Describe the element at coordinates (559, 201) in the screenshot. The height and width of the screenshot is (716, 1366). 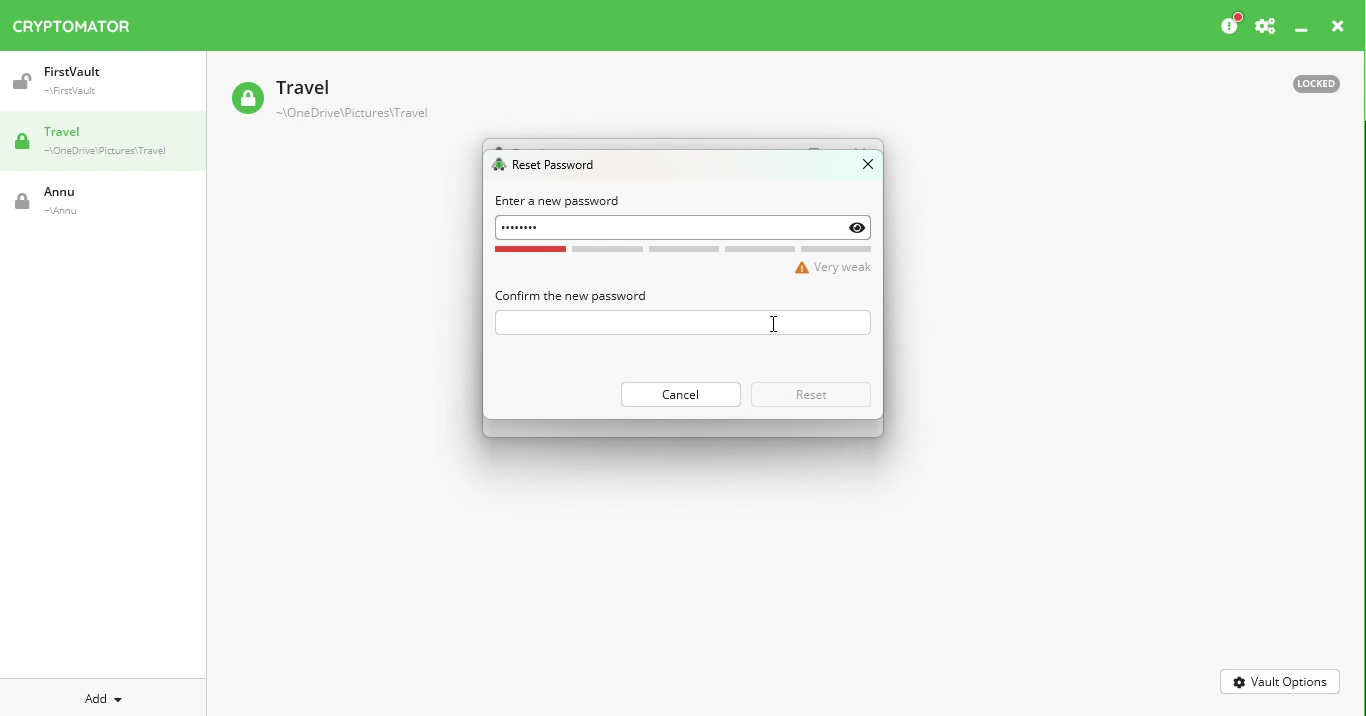
I see `Enter a new password` at that location.